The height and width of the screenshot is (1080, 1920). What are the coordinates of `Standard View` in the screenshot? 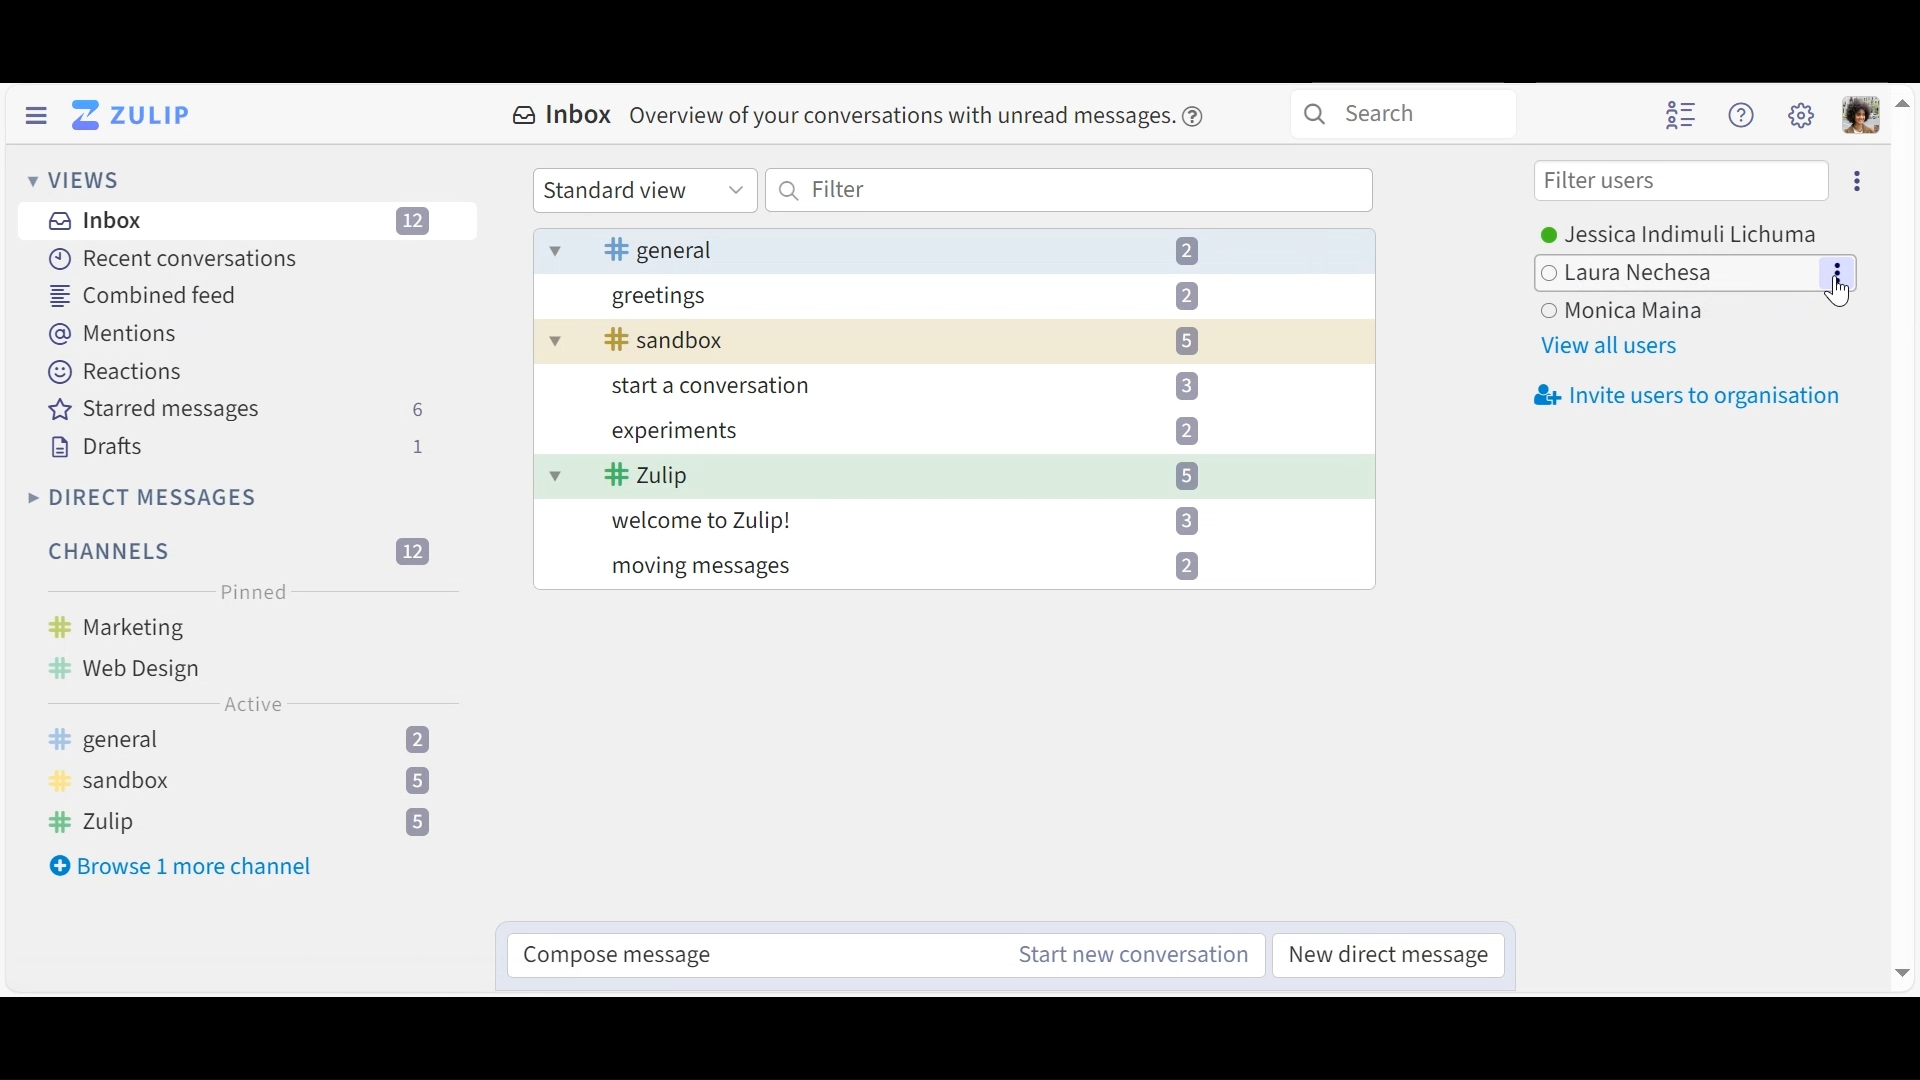 It's located at (645, 189).